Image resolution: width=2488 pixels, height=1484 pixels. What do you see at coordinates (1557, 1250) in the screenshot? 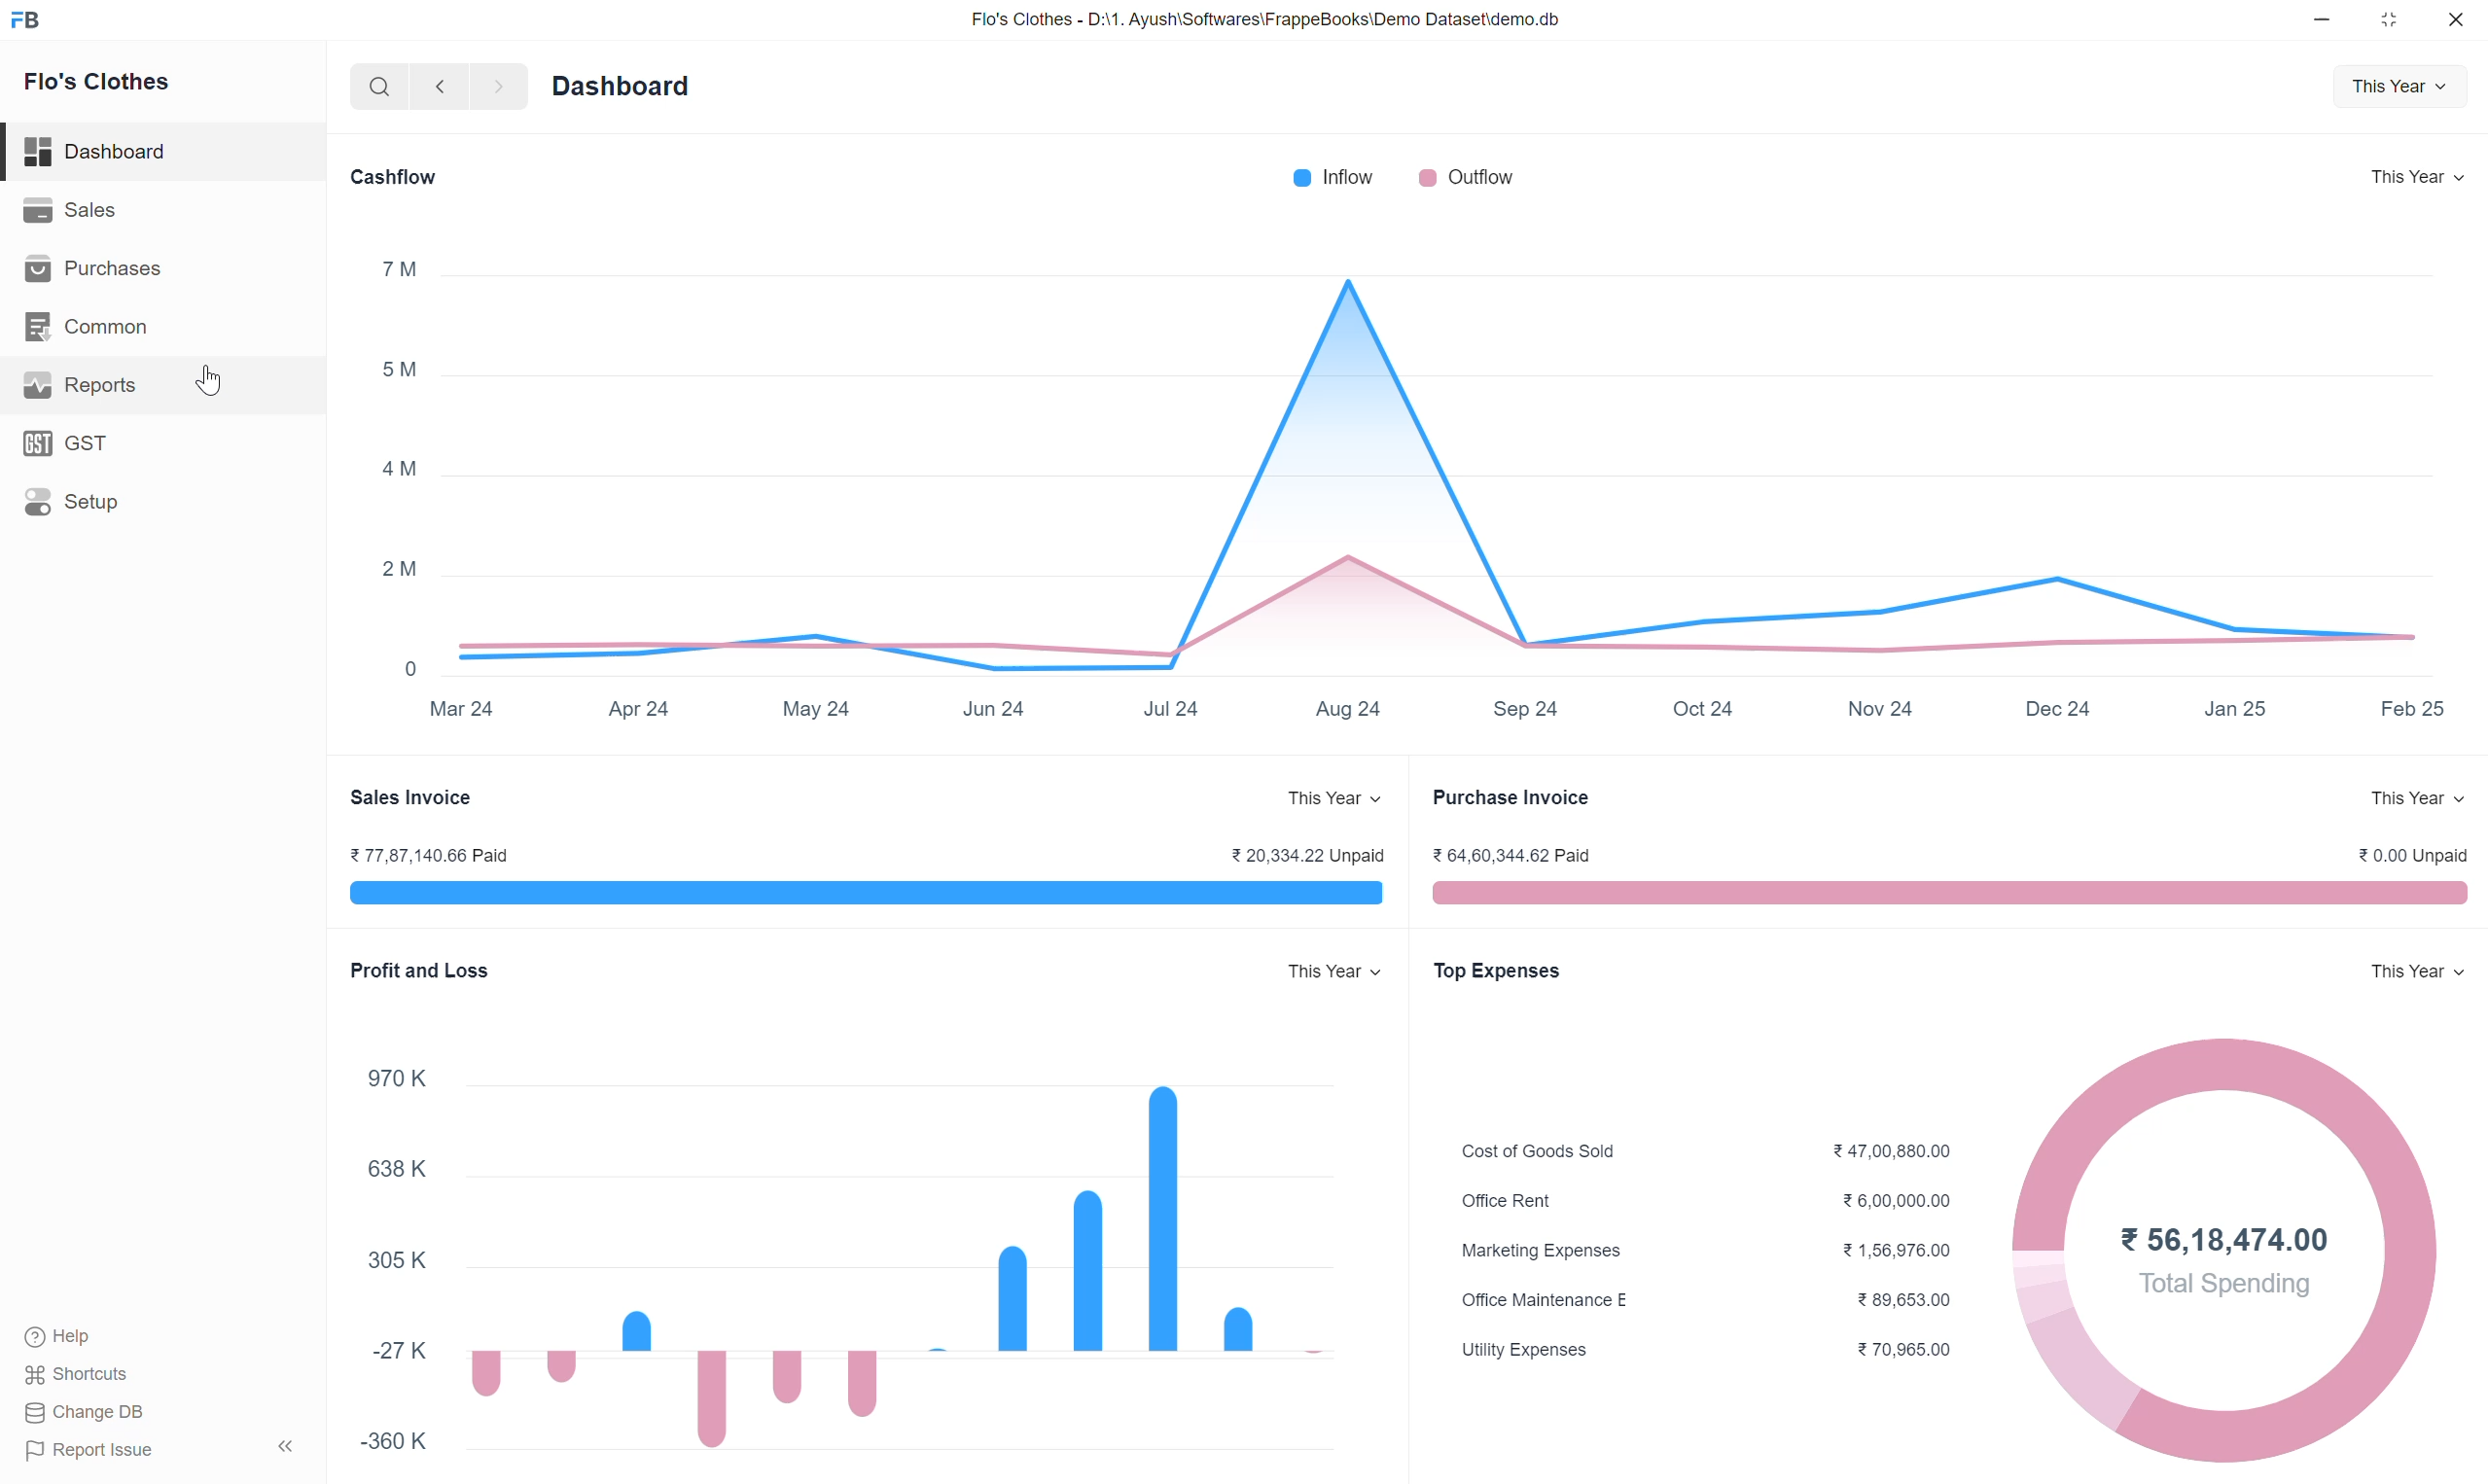
I see `marketing expenses` at bounding box center [1557, 1250].